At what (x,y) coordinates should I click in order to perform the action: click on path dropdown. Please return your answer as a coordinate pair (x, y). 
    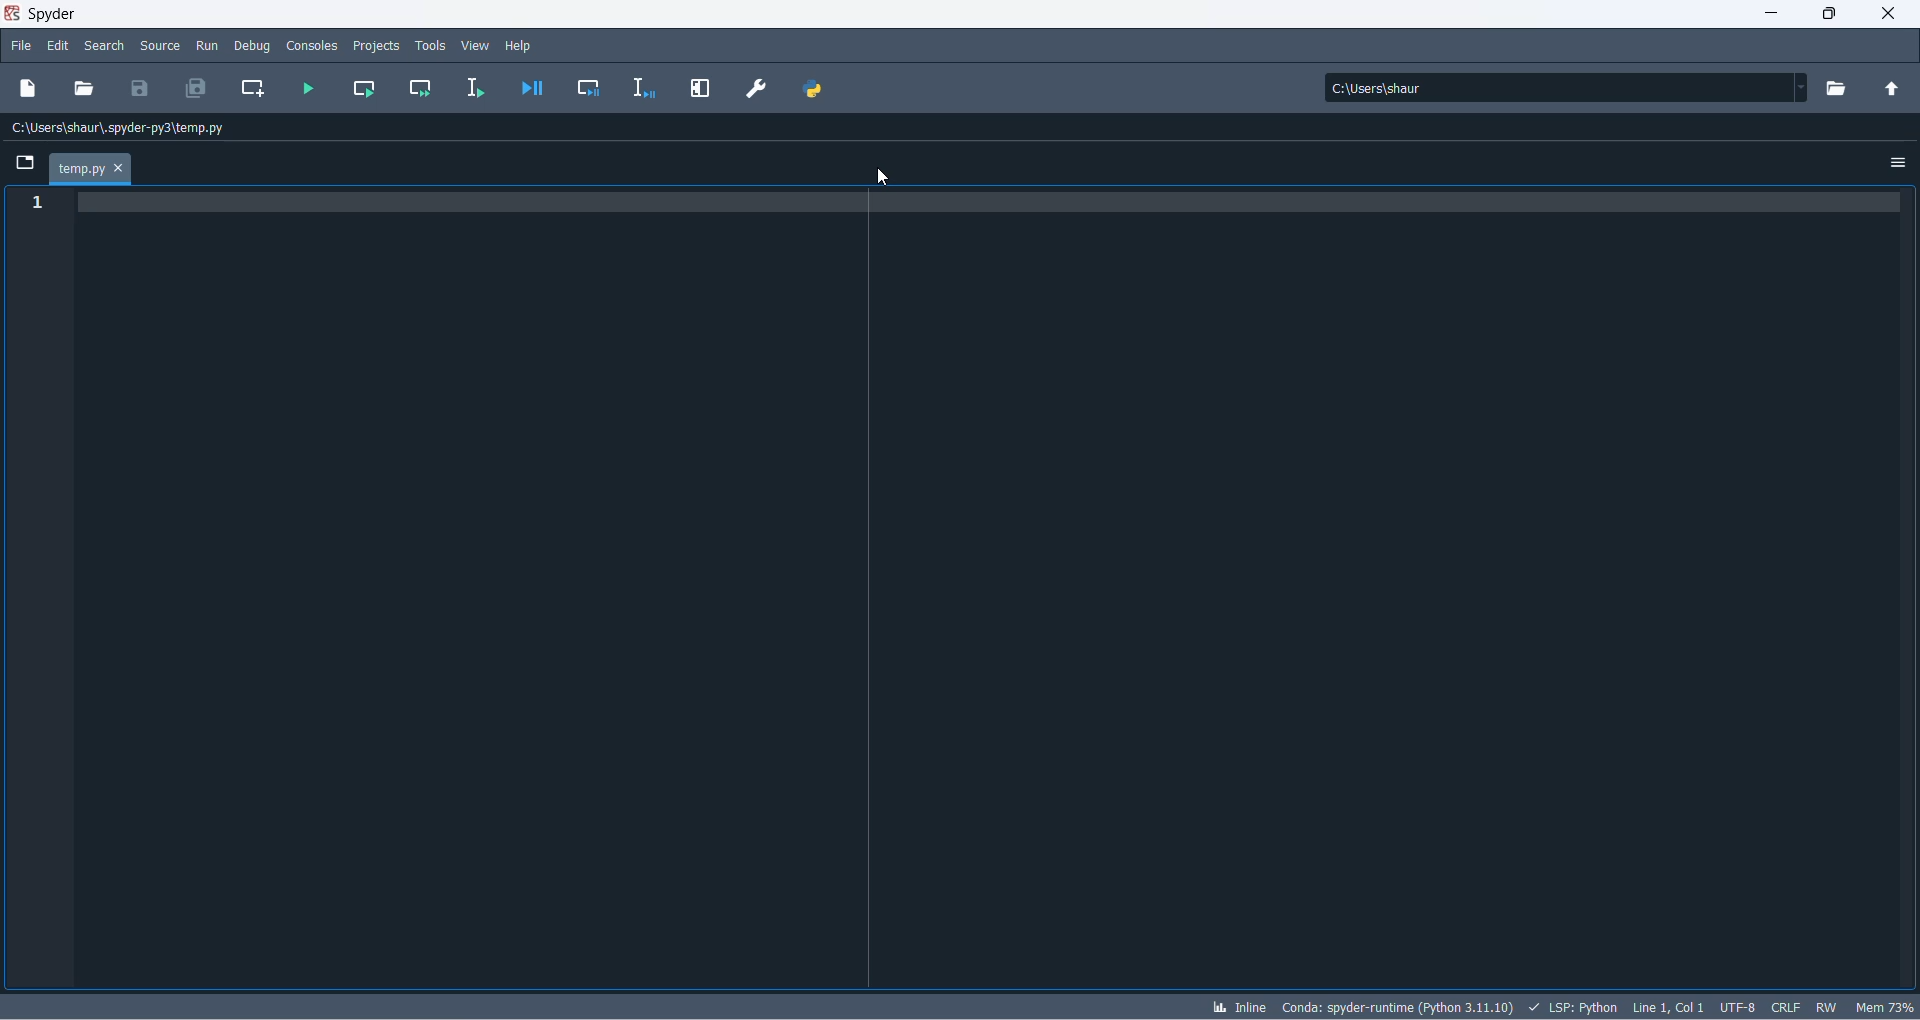
    Looking at the image, I should click on (1804, 90).